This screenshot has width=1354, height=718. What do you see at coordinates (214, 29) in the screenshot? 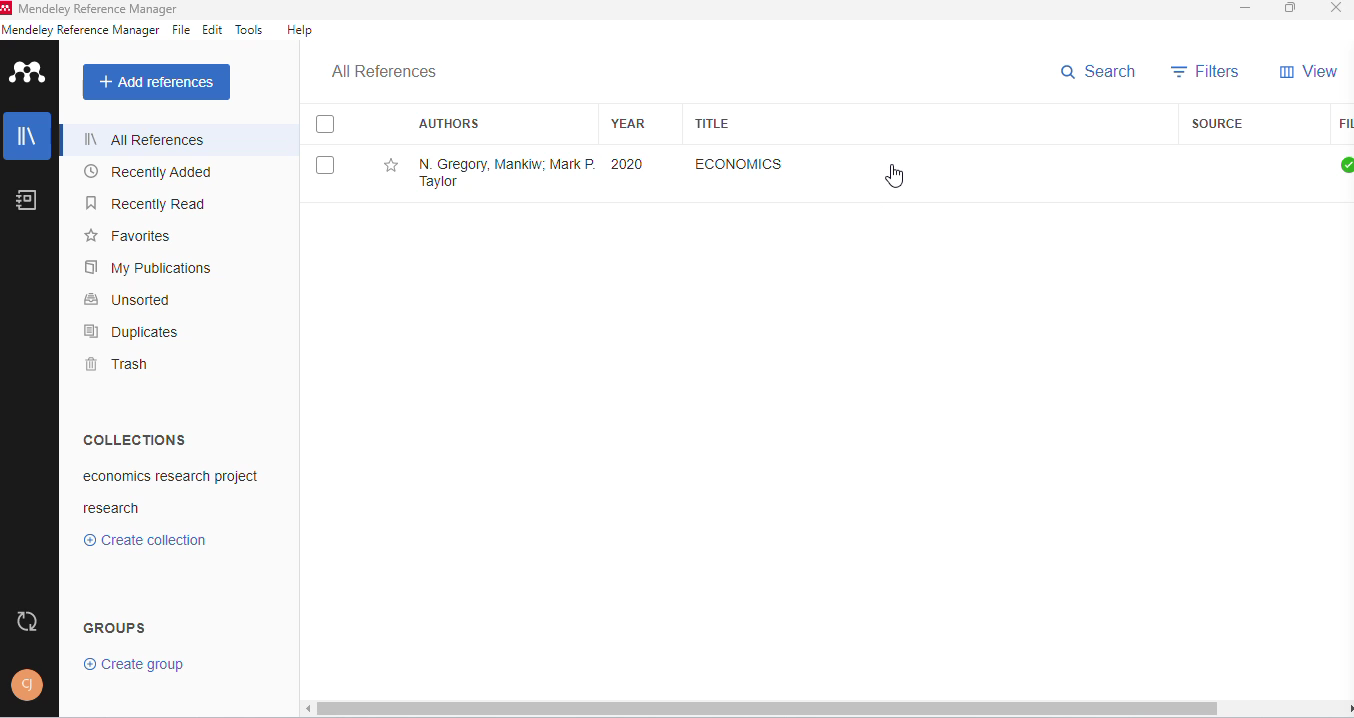
I see `edit` at bounding box center [214, 29].